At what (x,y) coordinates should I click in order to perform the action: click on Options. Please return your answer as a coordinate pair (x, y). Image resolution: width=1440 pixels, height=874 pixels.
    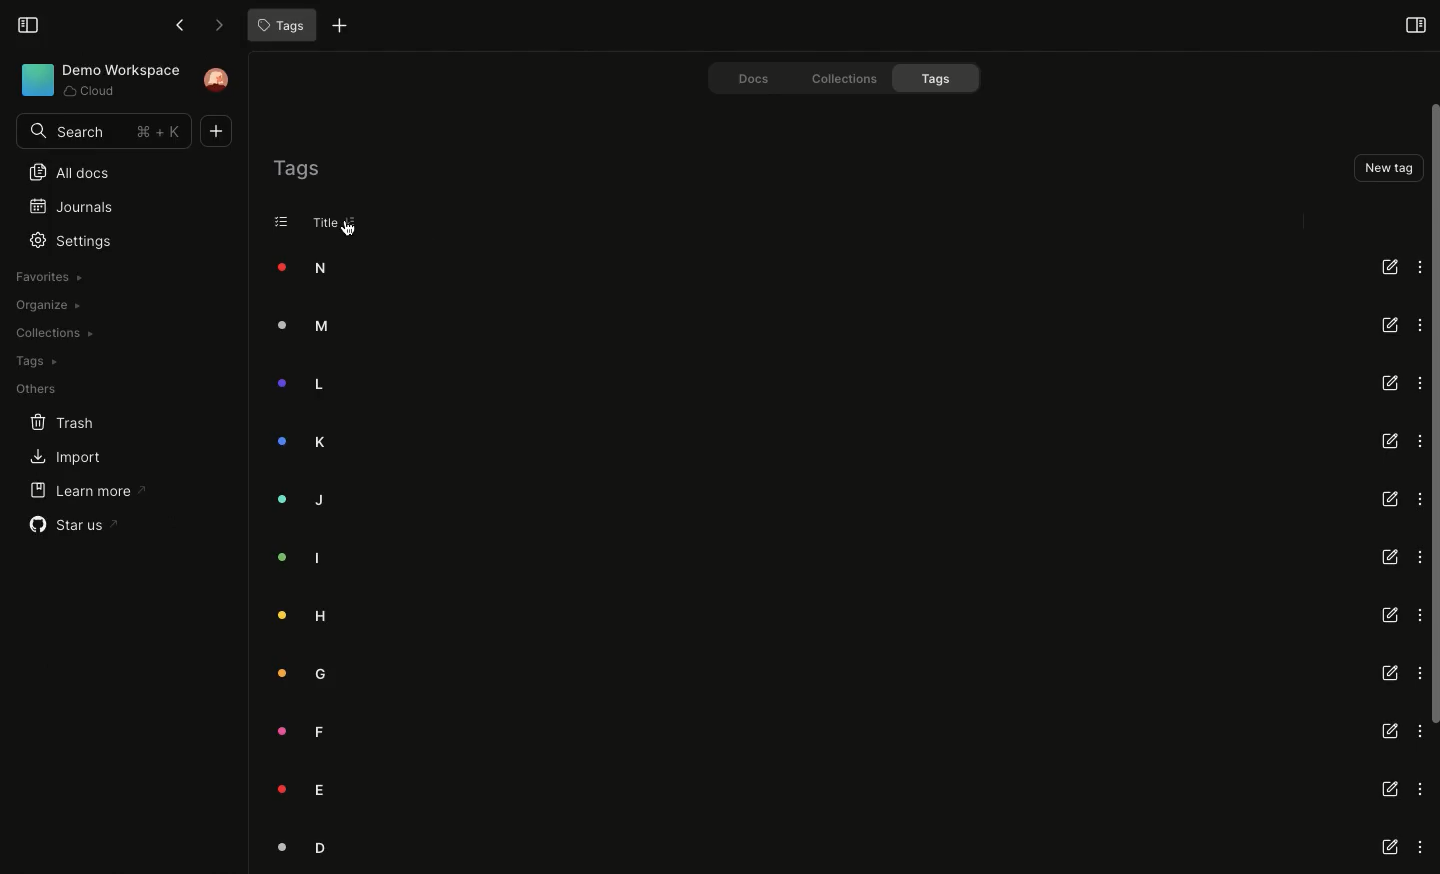
    Looking at the image, I should click on (1419, 730).